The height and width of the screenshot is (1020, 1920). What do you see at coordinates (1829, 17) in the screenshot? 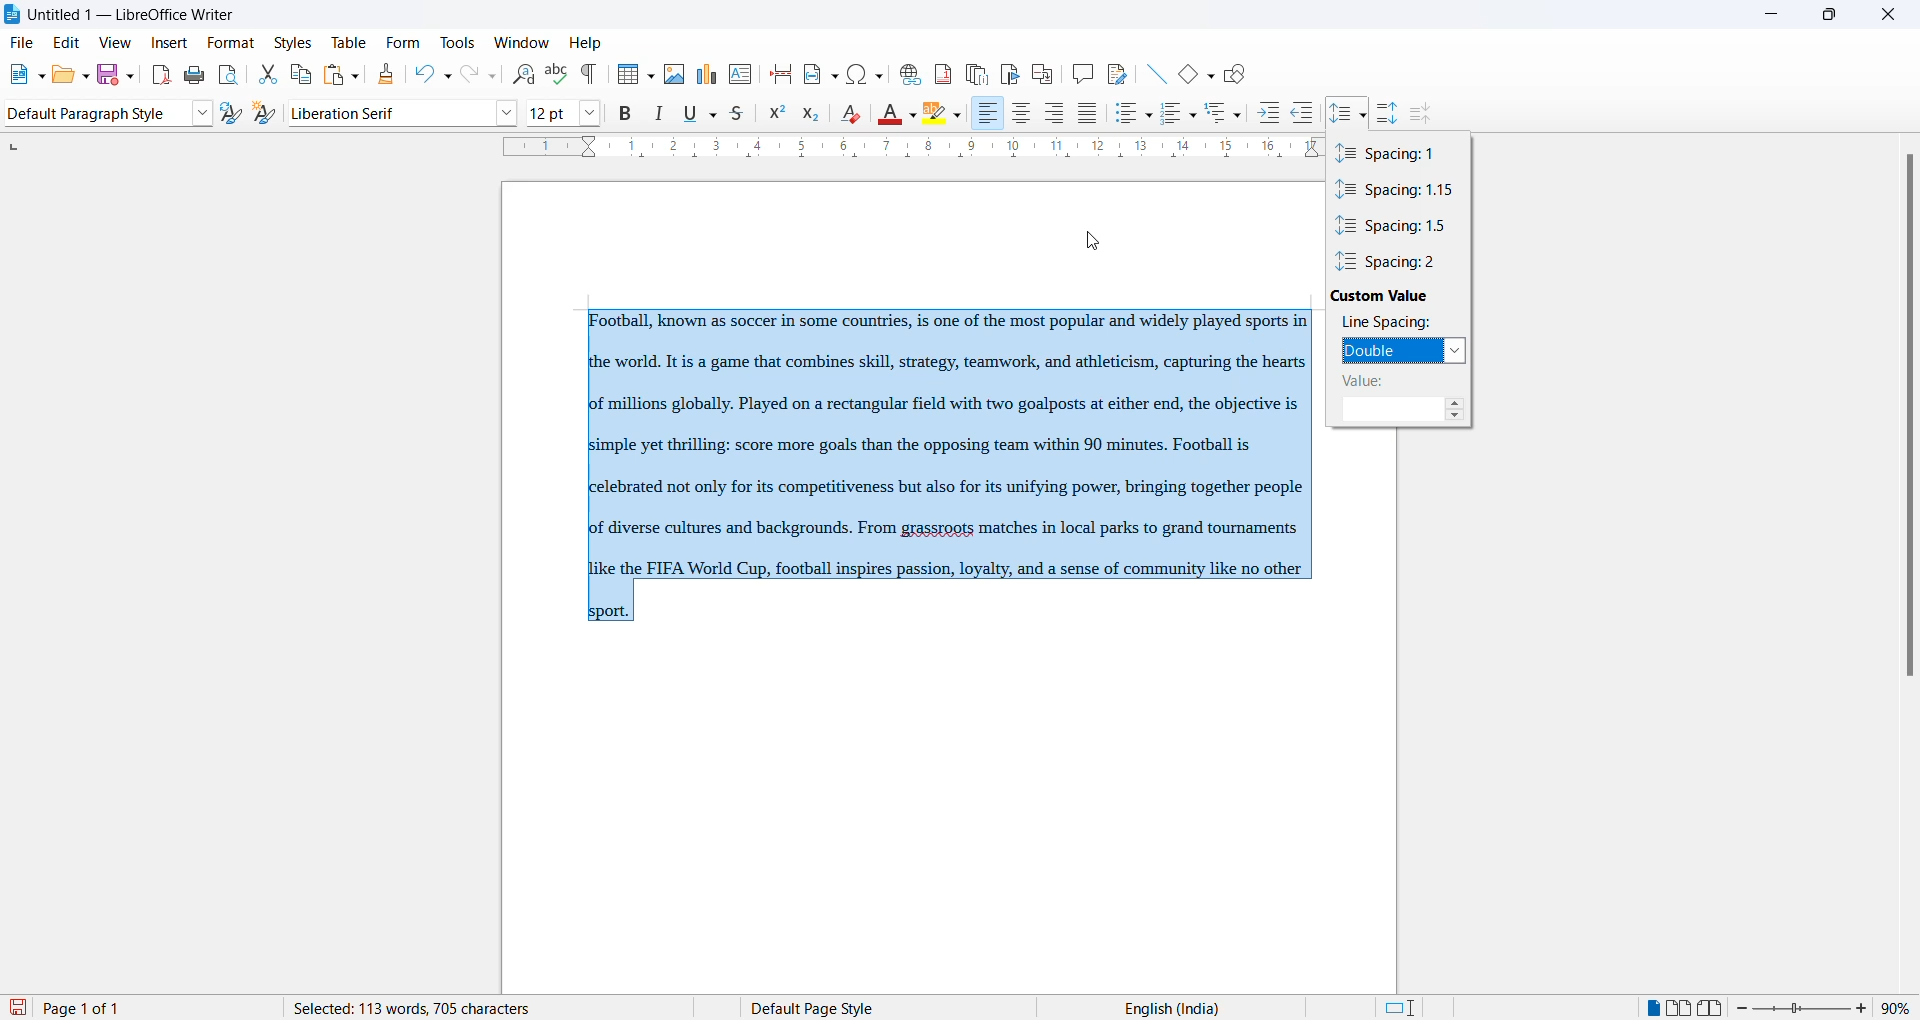
I see `maximize` at bounding box center [1829, 17].